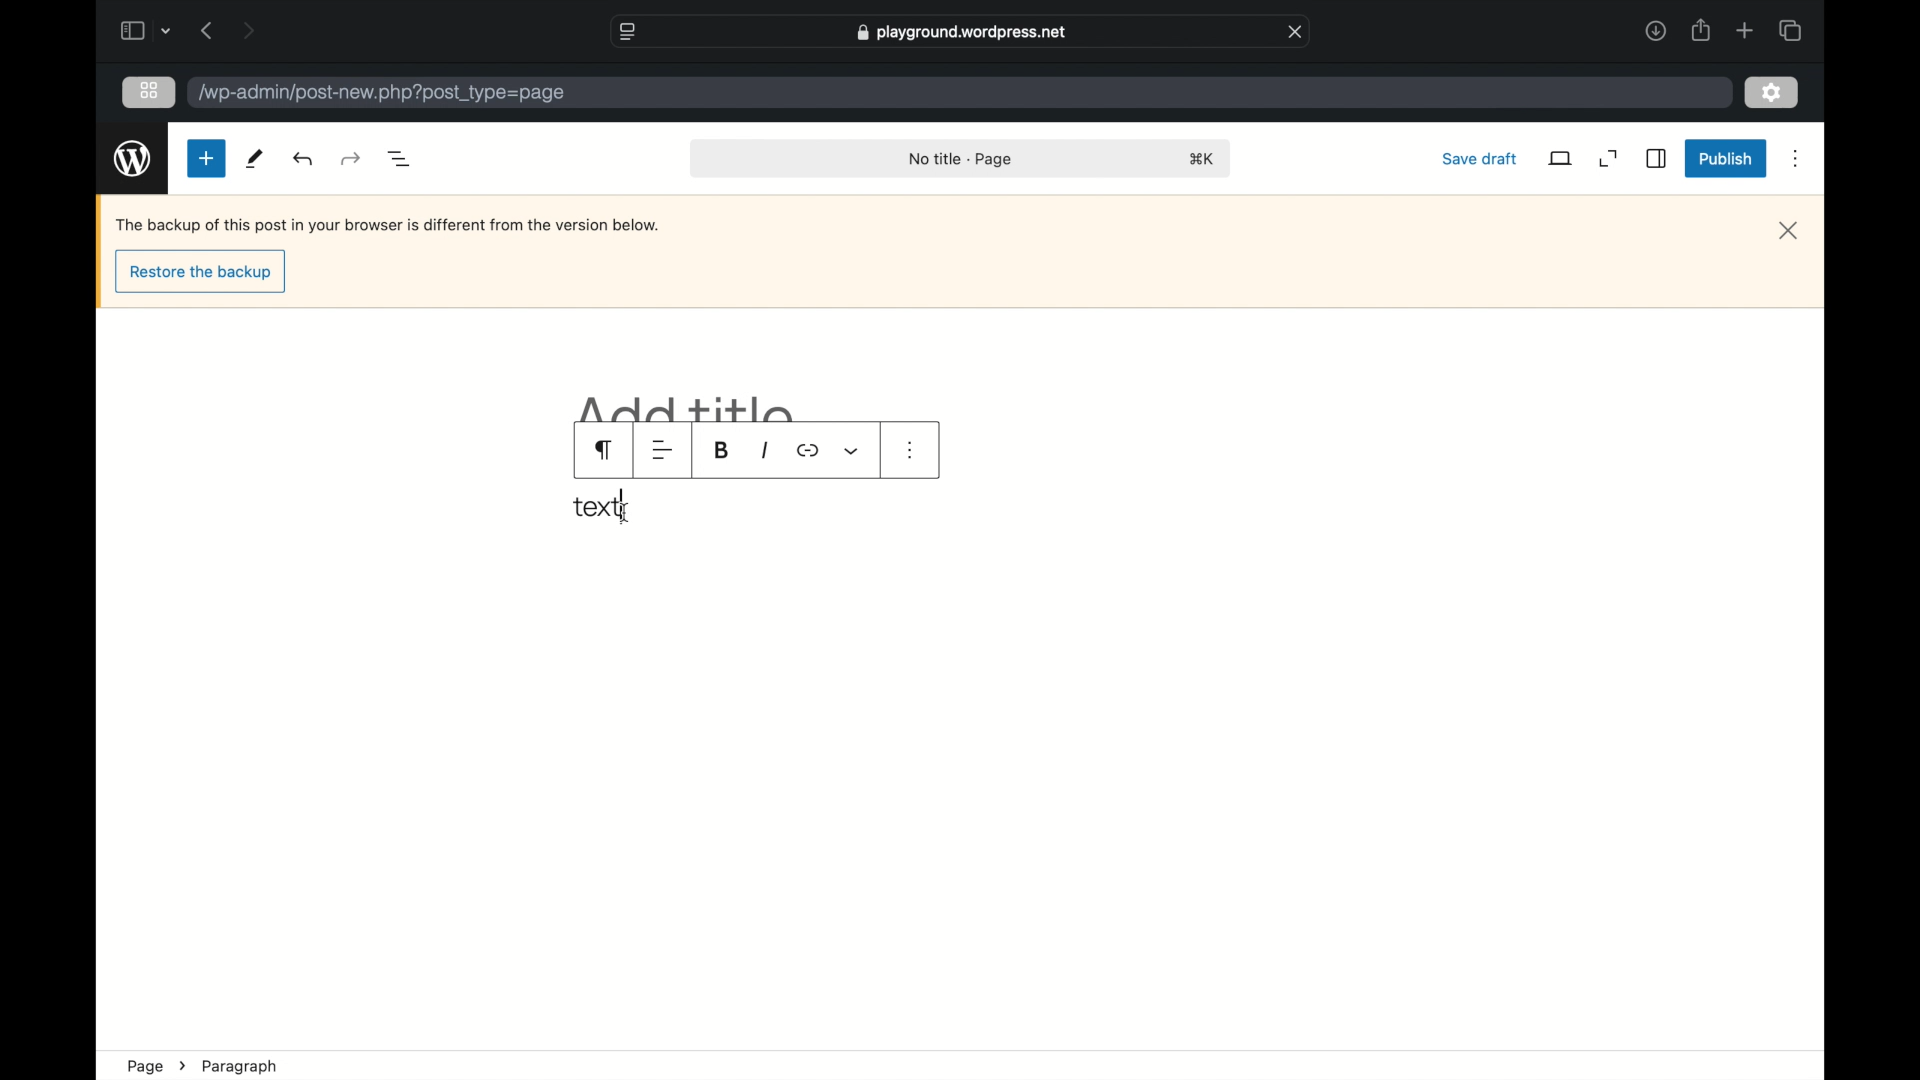 The width and height of the screenshot is (1920, 1080). Describe the element at coordinates (1609, 159) in the screenshot. I see `expand` at that location.